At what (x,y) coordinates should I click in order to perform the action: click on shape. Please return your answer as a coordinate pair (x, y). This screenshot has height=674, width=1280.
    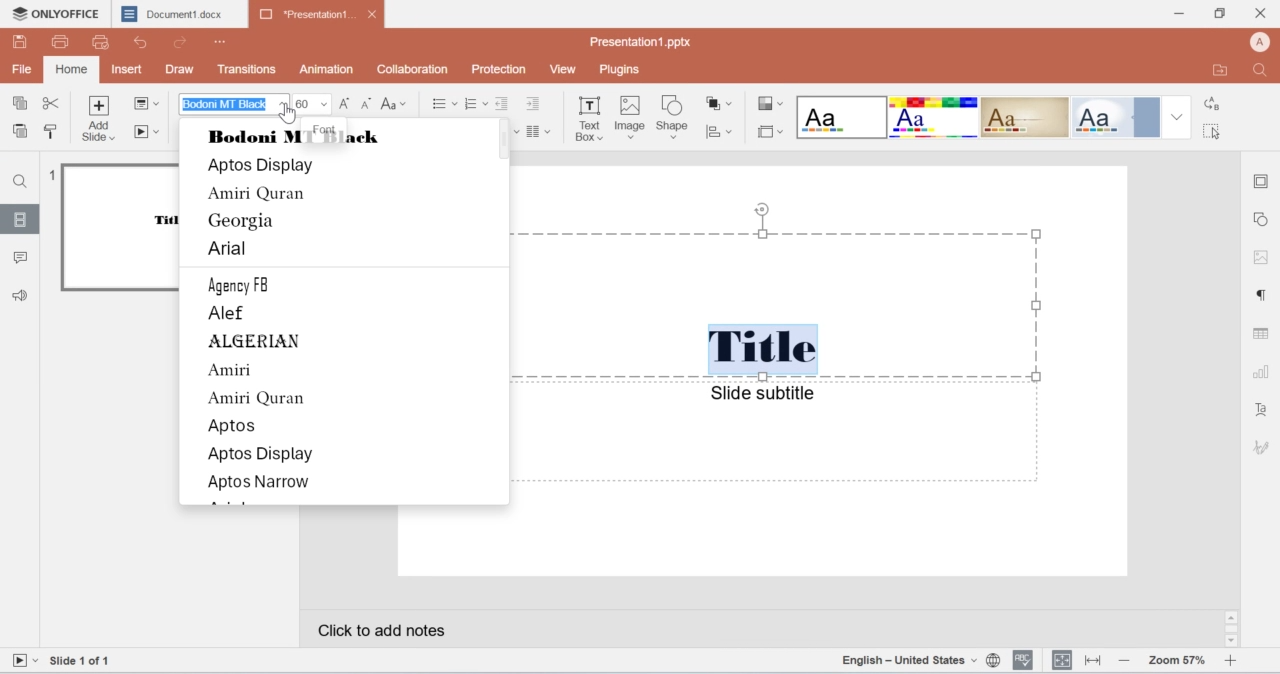
    Looking at the image, I should click on (675, 119).